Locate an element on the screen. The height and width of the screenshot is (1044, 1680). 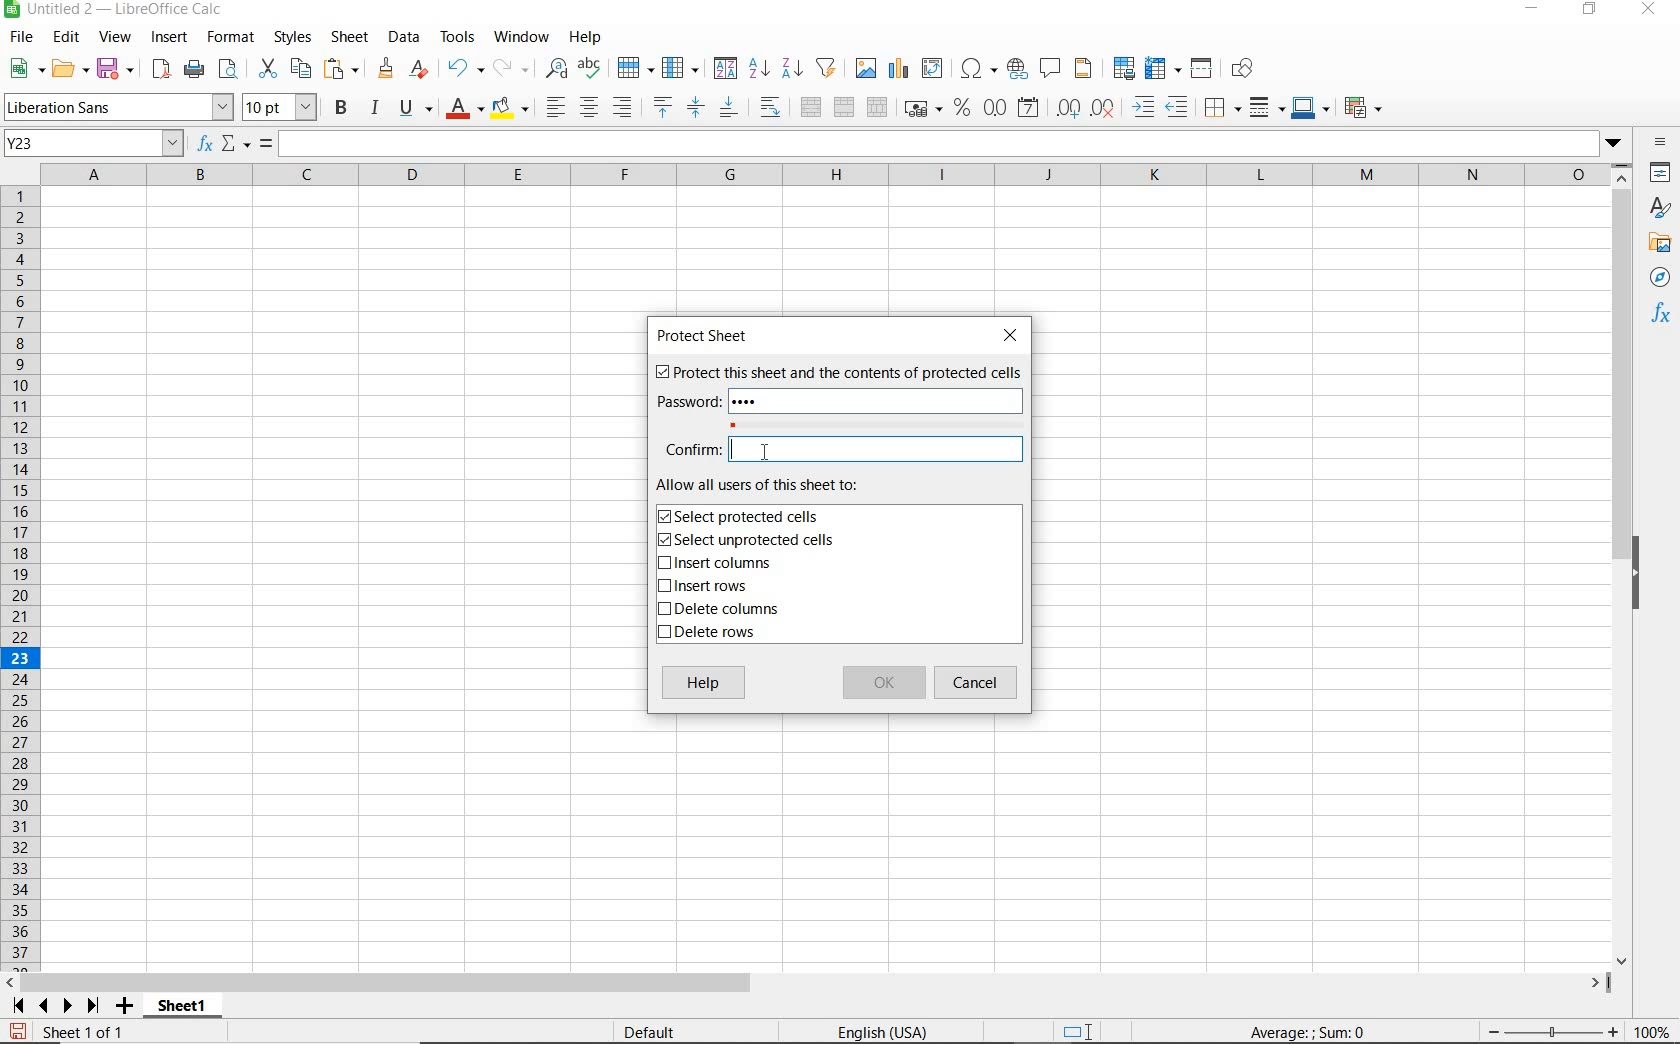
INSERT ROWS is located at coordinates (710, 587).